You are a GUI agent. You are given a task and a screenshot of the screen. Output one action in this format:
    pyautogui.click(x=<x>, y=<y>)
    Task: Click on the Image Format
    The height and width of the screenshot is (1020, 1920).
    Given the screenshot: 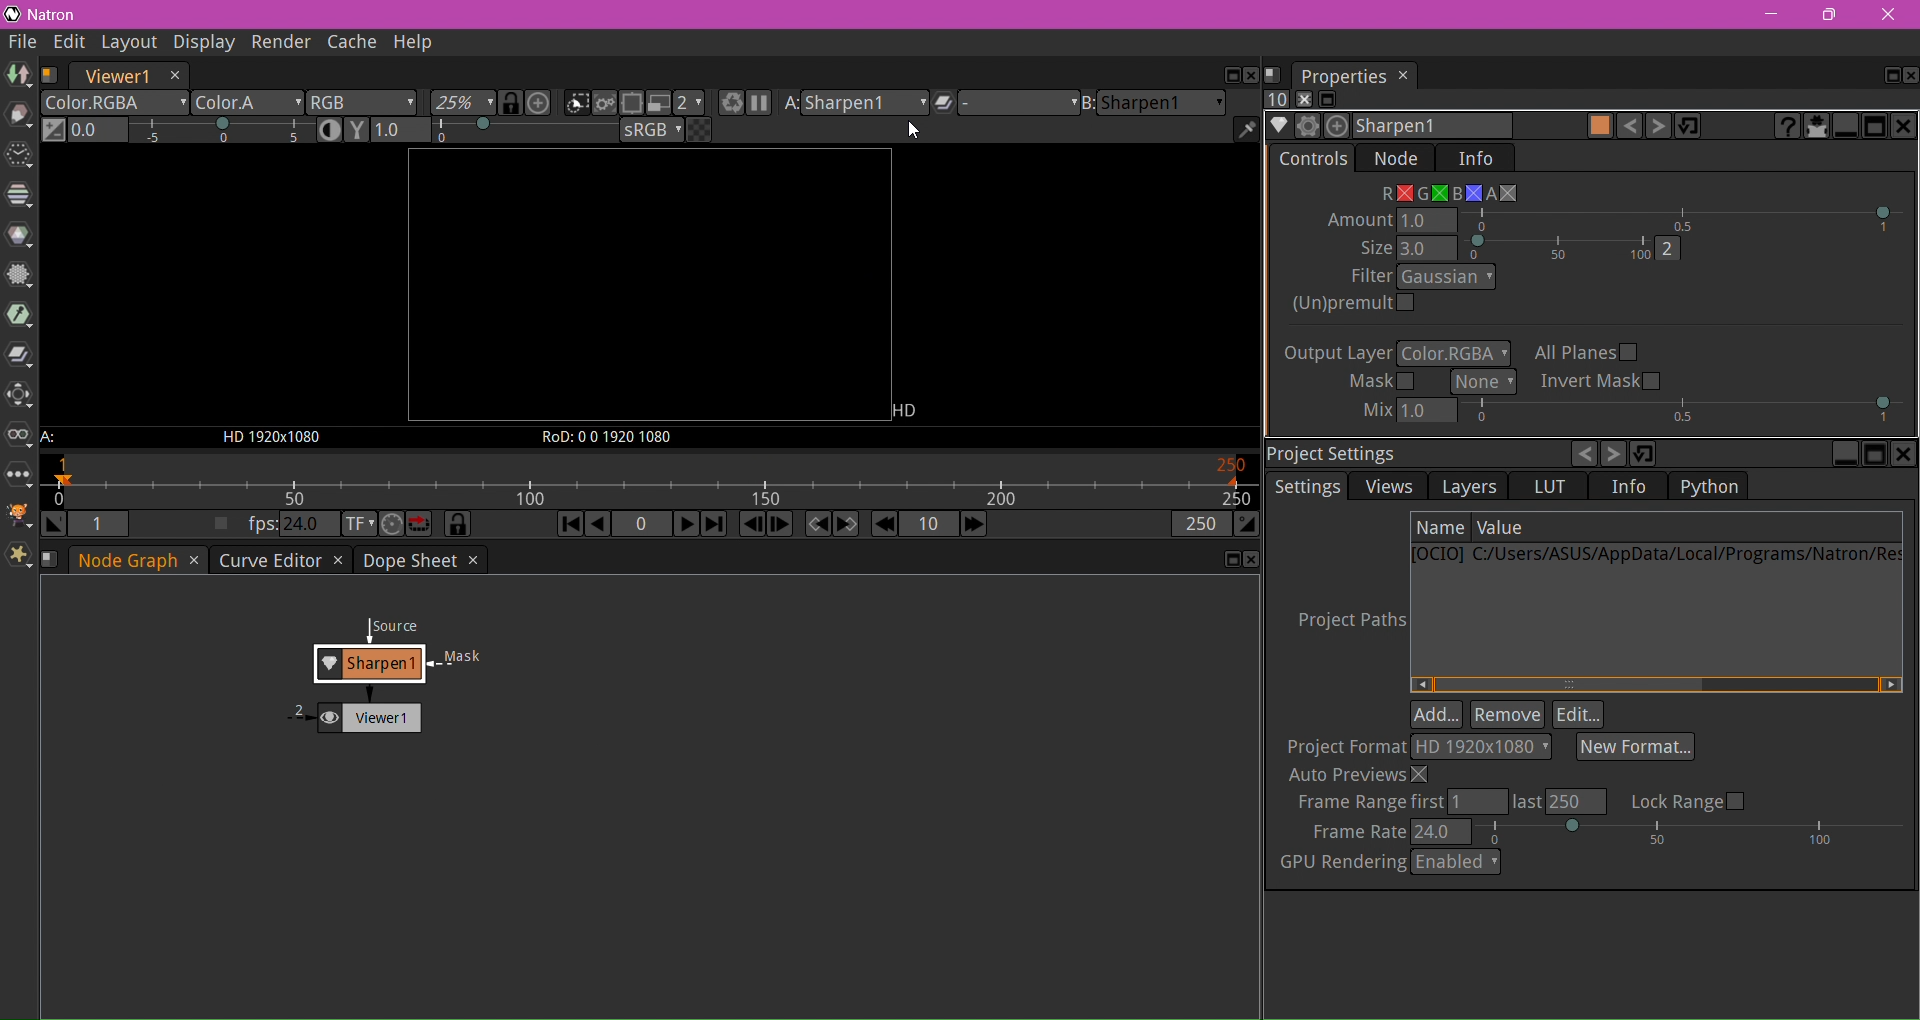 What is the action you would take?
    pyautogui.click(x=267, y=439)
    